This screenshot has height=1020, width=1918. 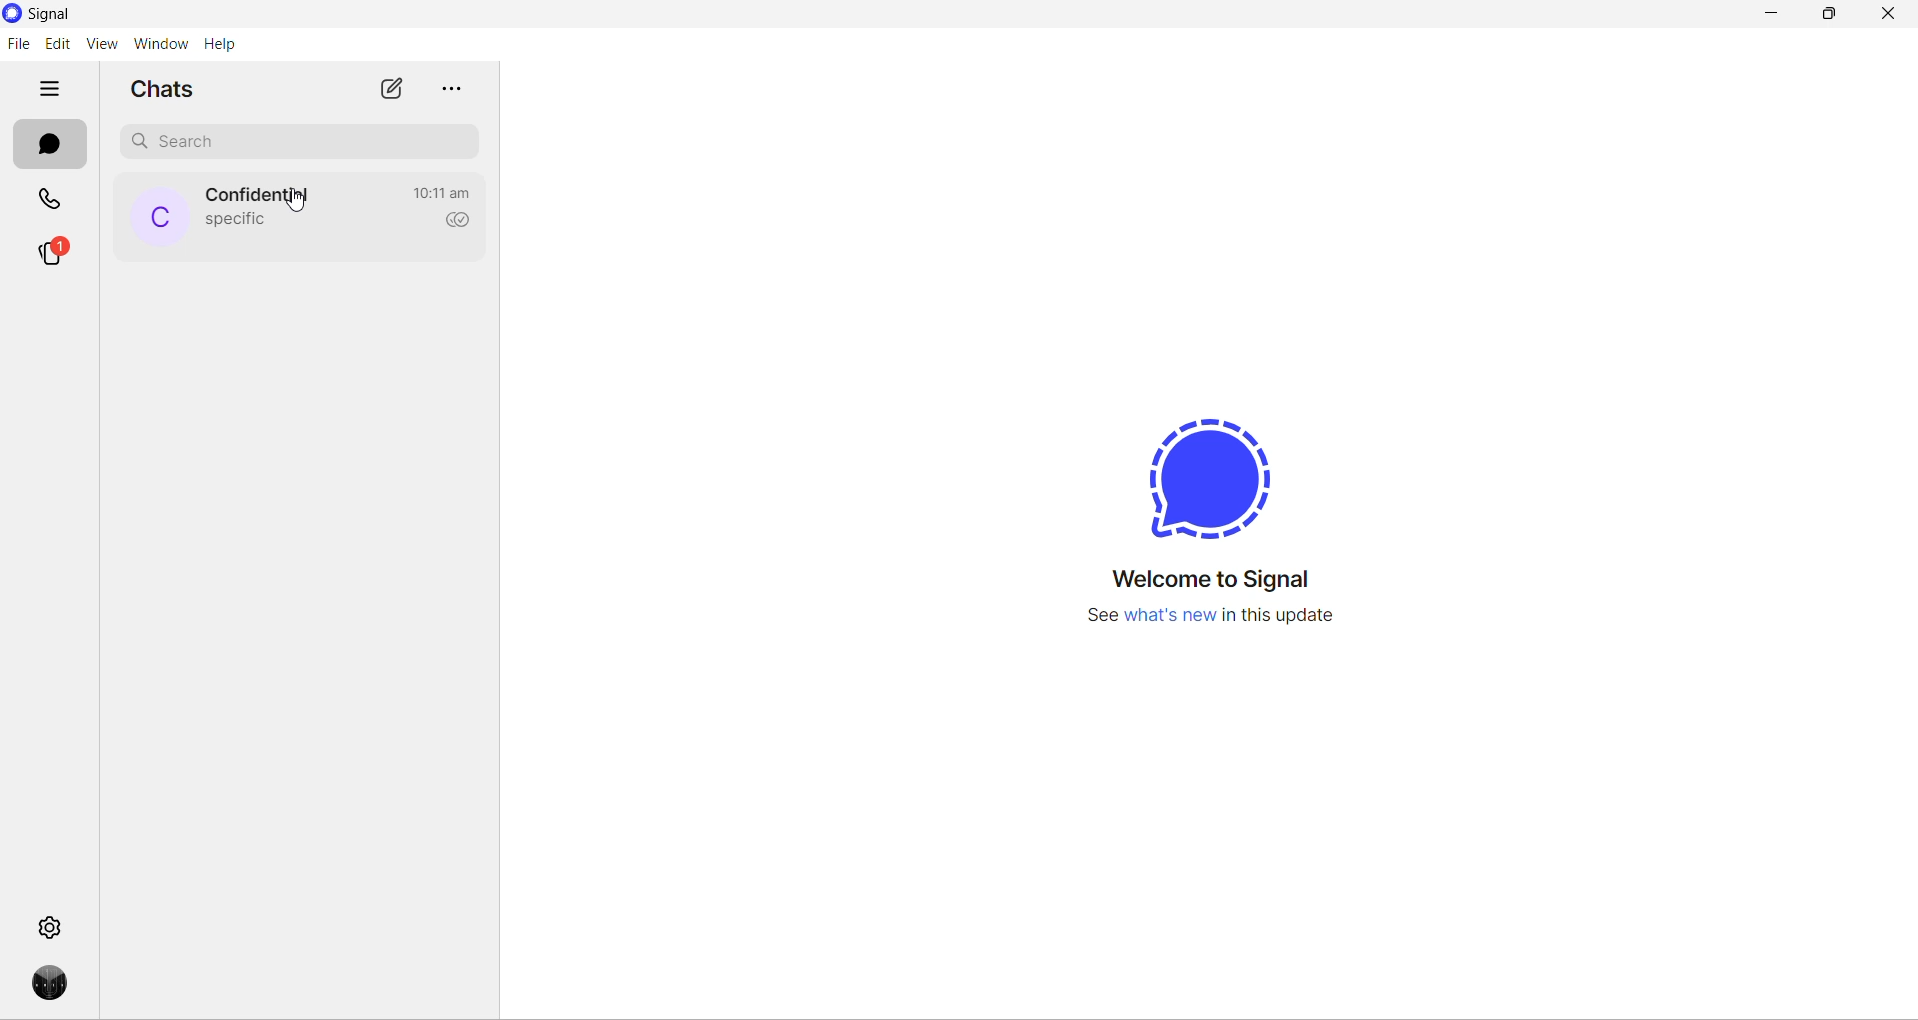 What do you see at coordinates (455, 227) in the screenshot?
I see `read recipient` at bounding box center [455, 227].